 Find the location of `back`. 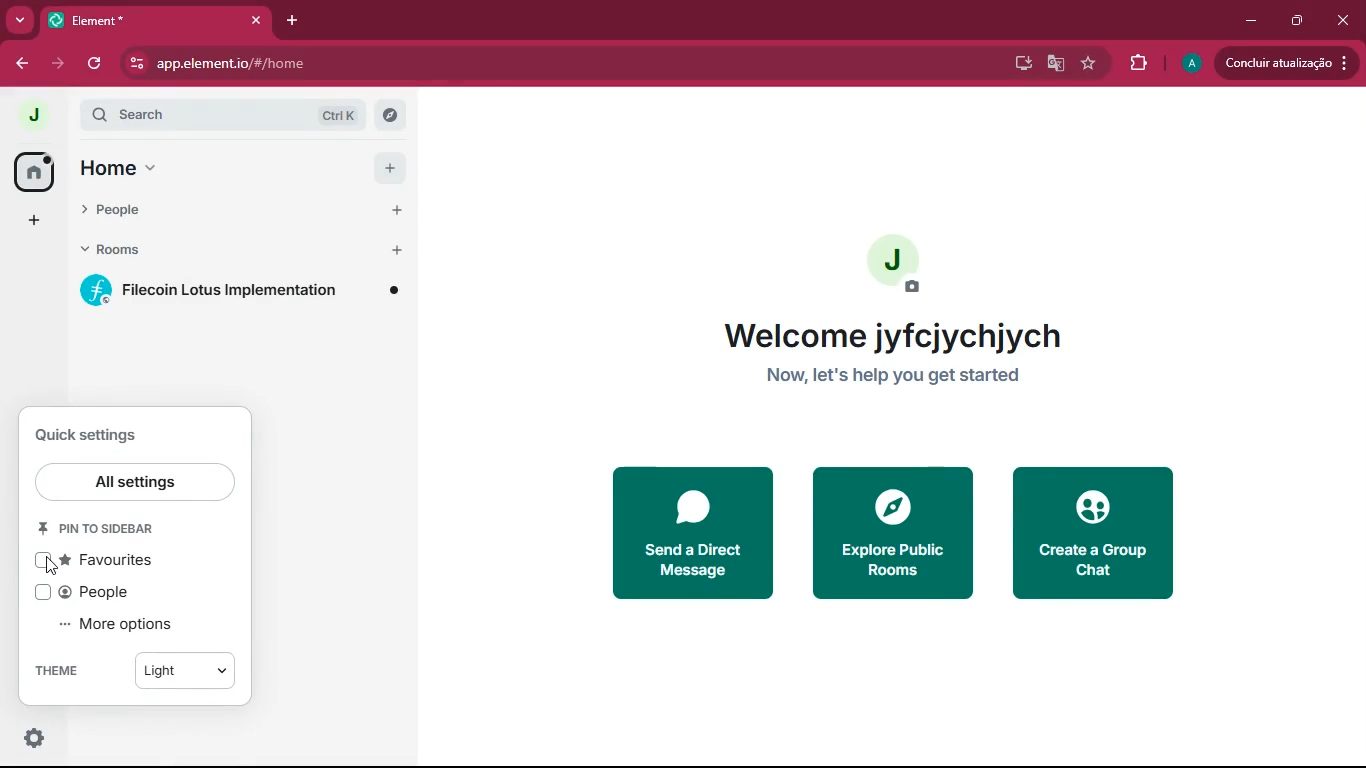

back is located at coordinates (23, 66).